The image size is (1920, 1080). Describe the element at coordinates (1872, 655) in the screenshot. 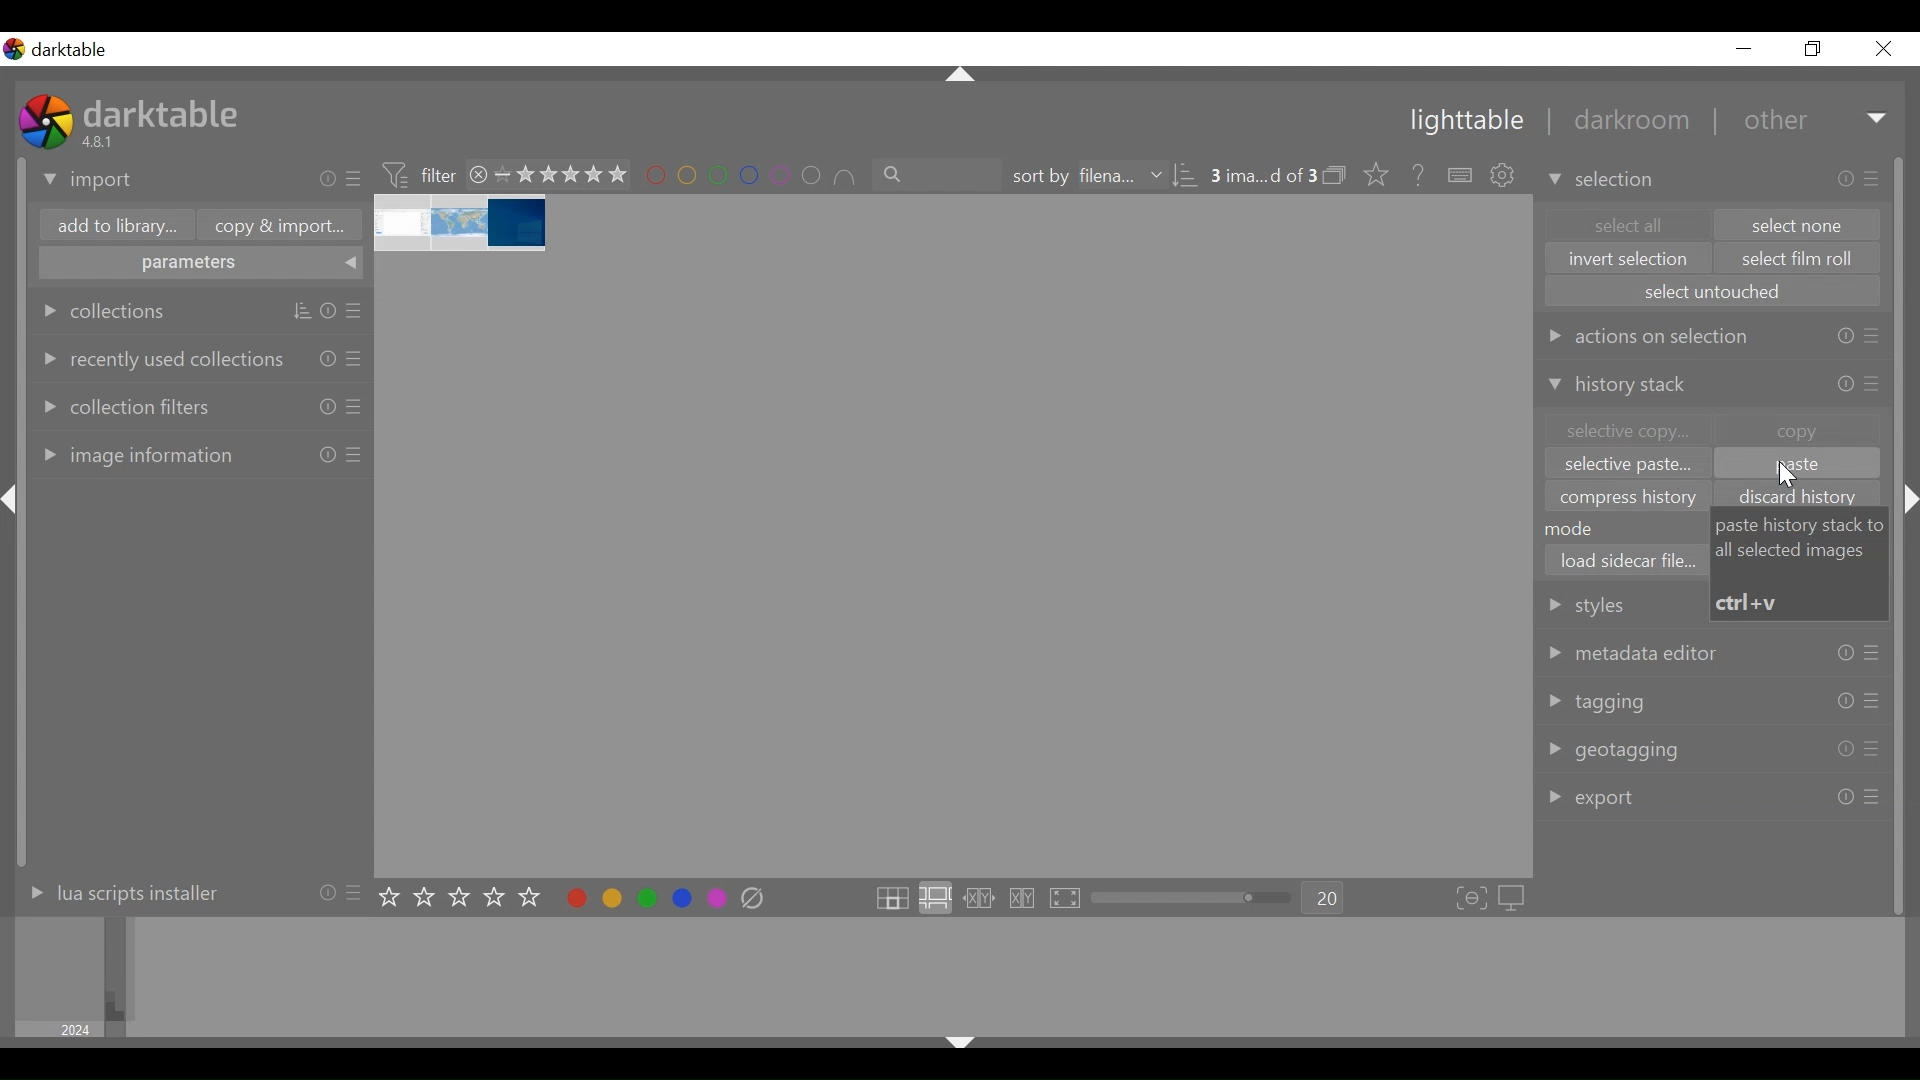

I see `presets` at that location.